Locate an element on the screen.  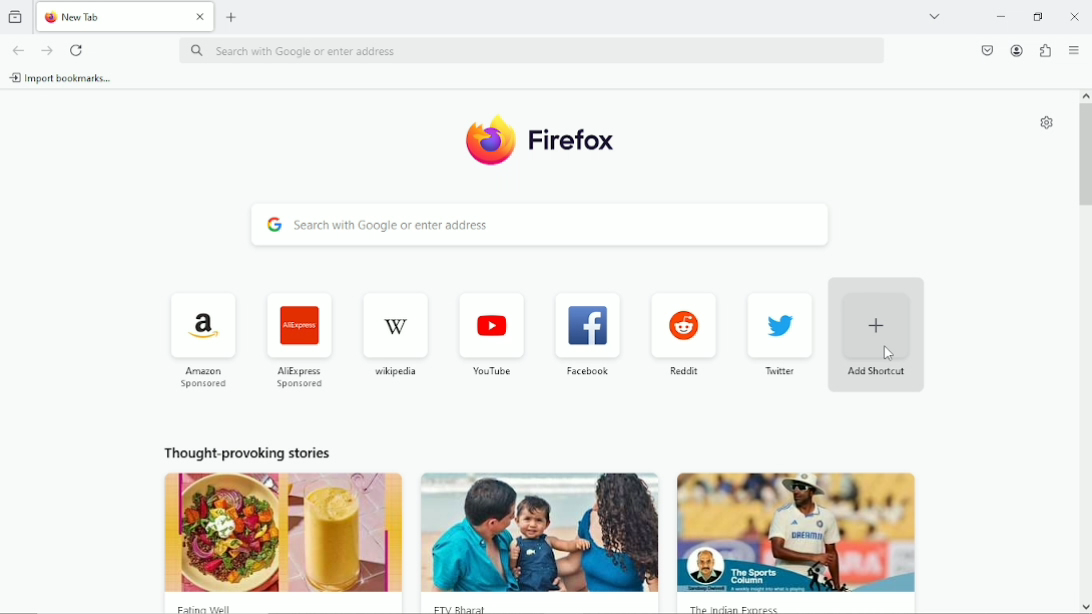
New Tab is located at coordinates (110, 17).